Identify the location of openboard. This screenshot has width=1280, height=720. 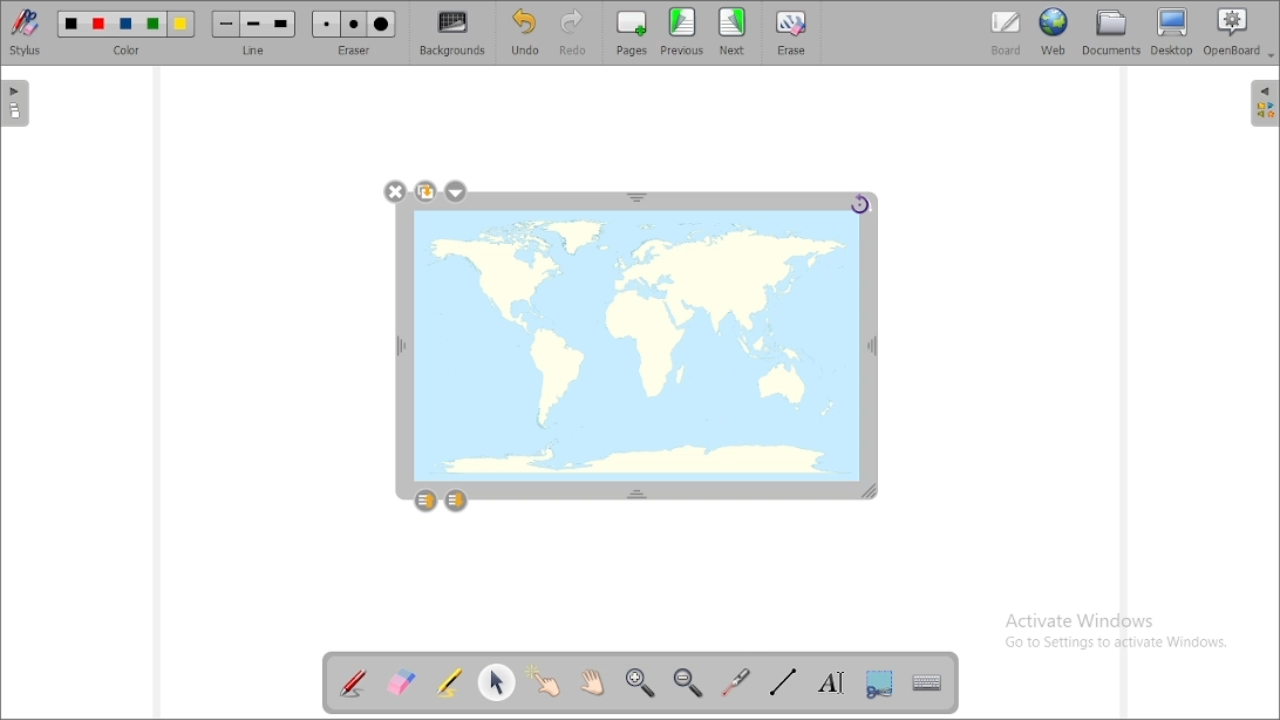
(1234, 32).